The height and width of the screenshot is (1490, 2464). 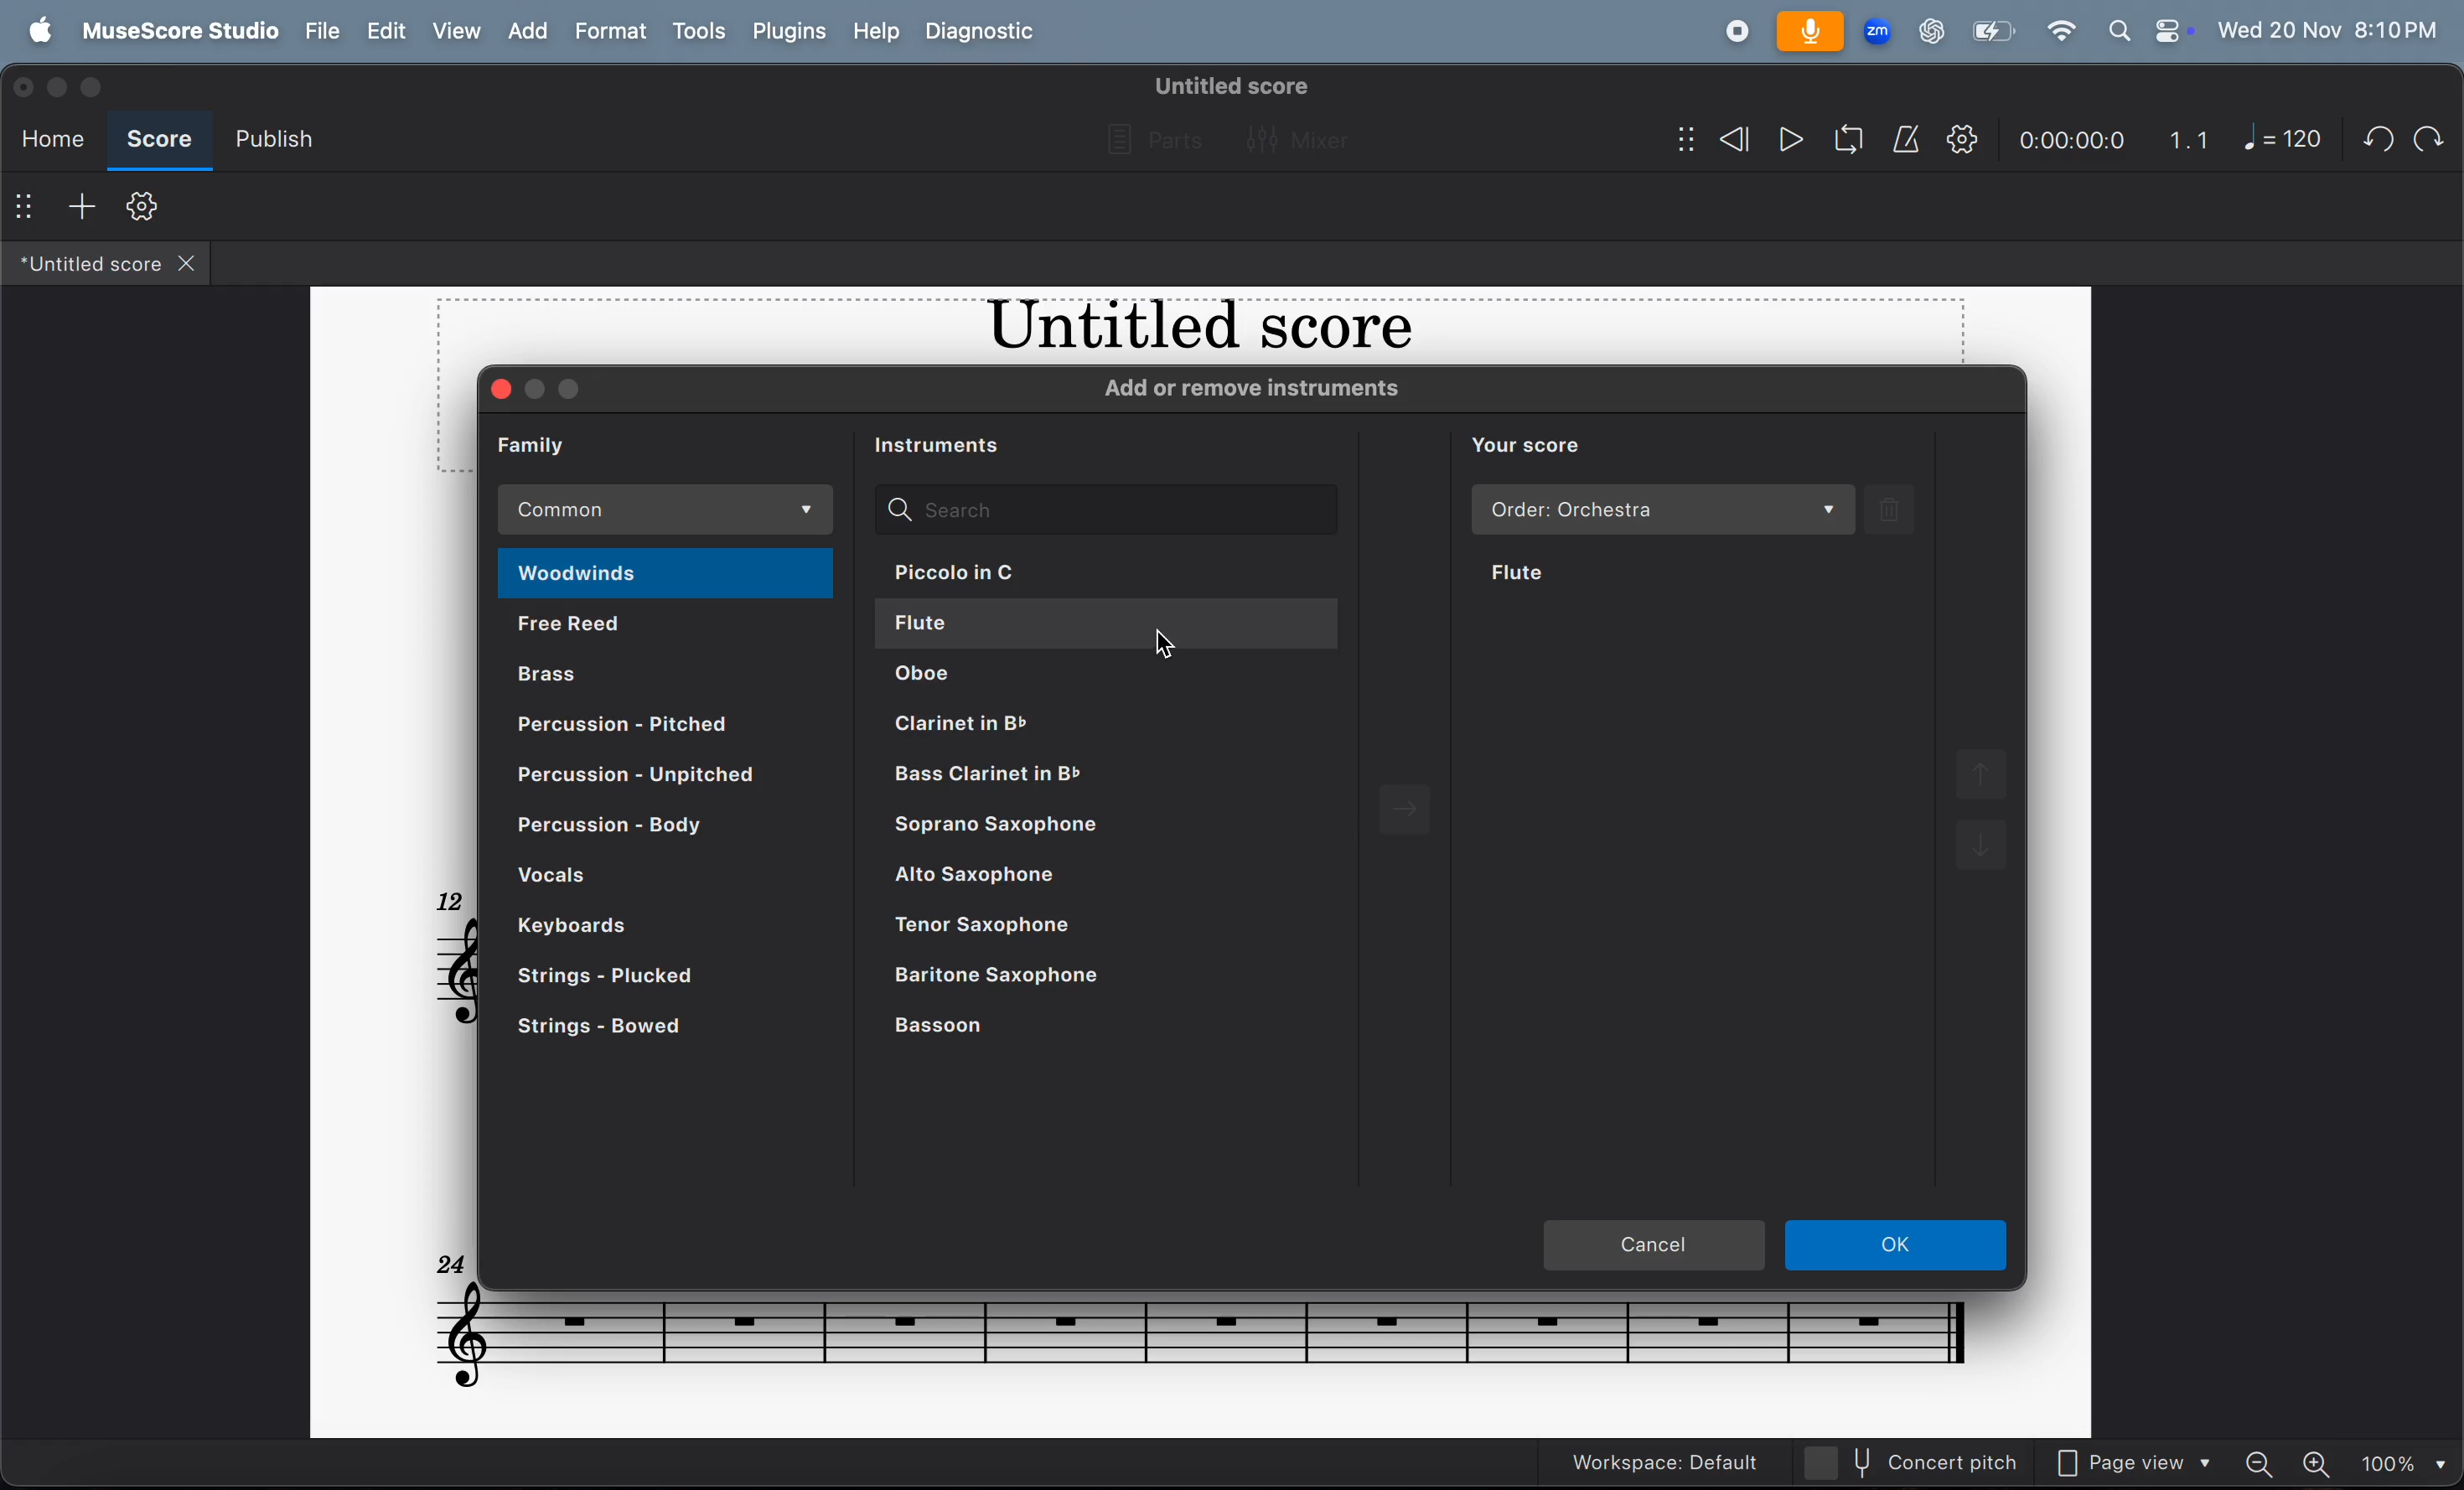 I want to click on workspace: default, so click(x=1658, y=1459).